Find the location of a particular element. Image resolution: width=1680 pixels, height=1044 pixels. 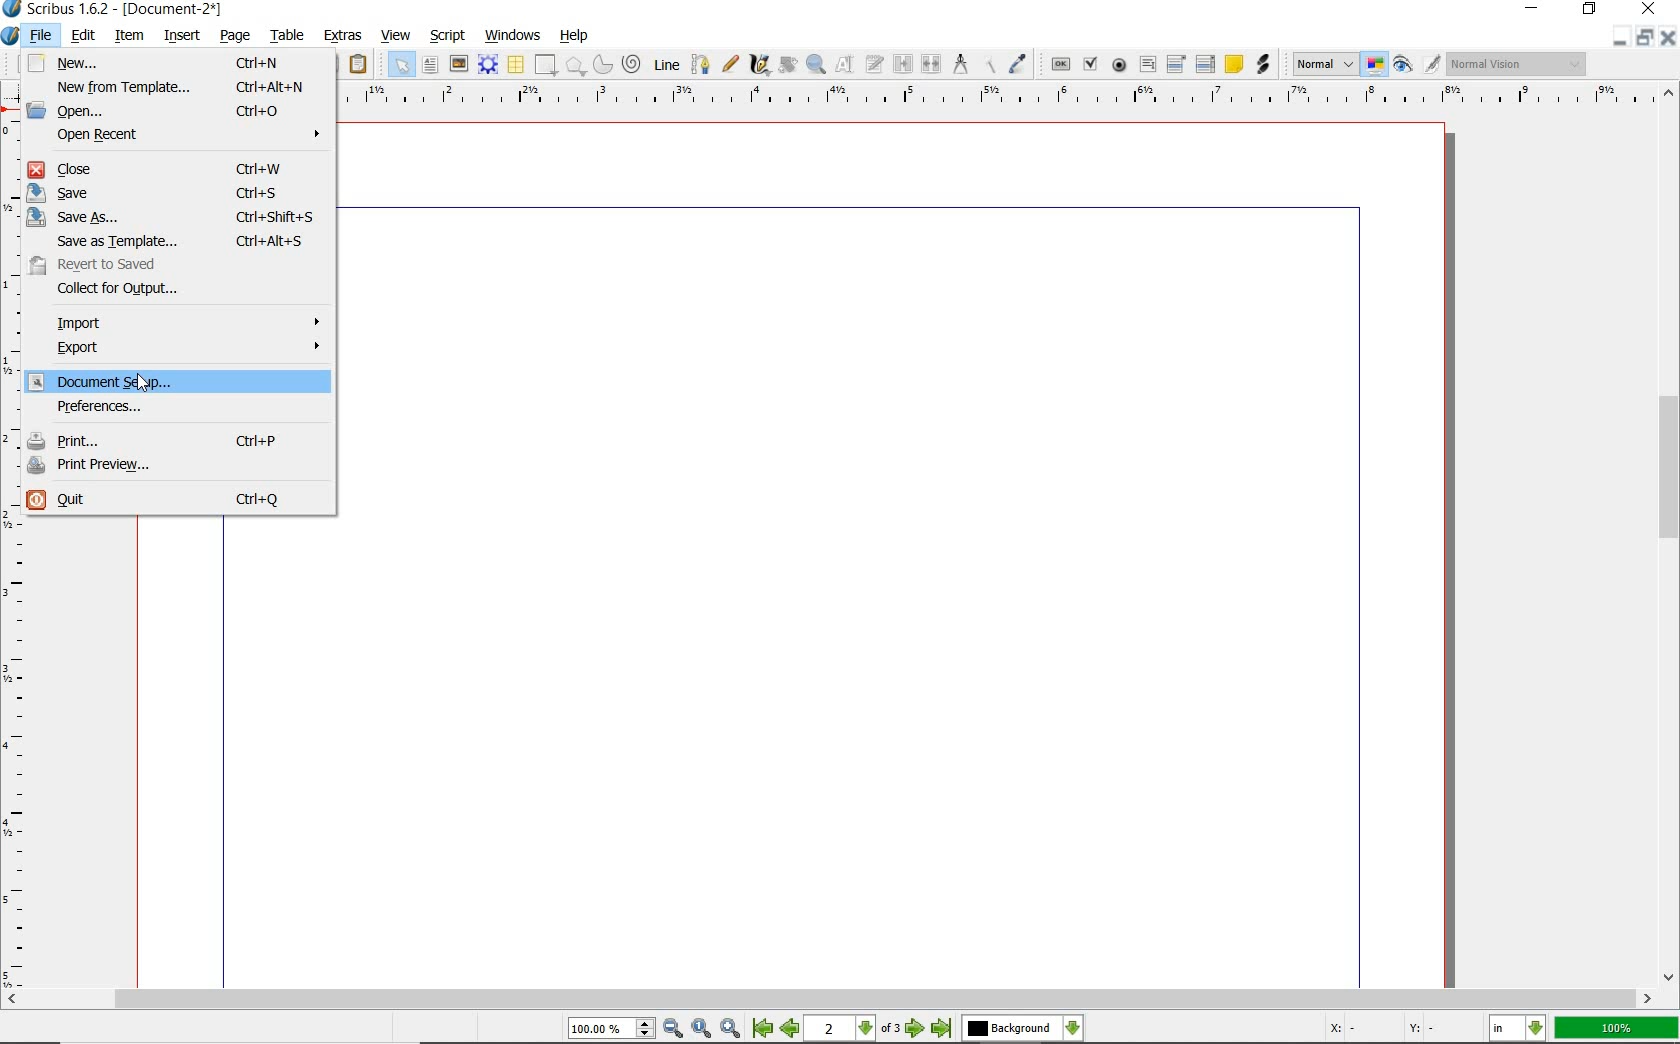

zoom factor 100% is located at coordinates (1617, 1029).